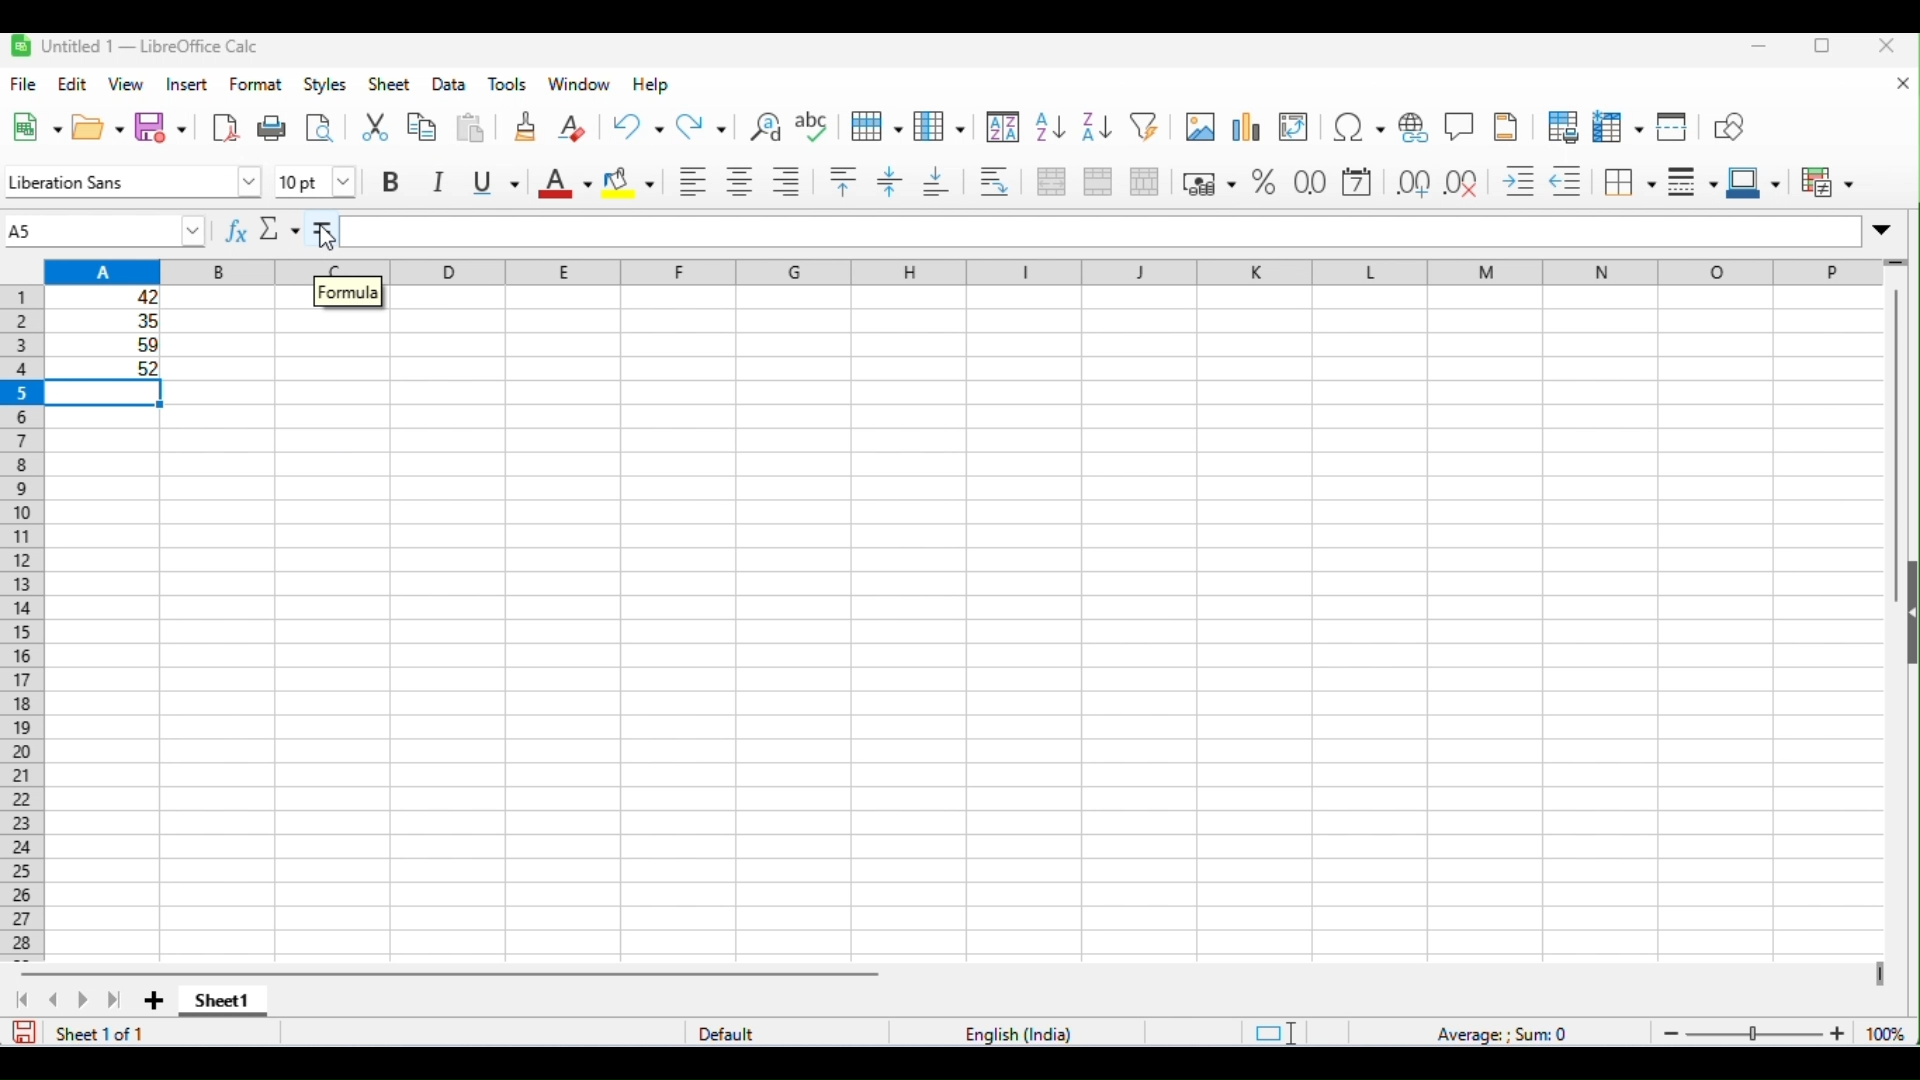 This screenshot has width=1920, height=1080. What do you see at coordinates (107, 331) in the screenshot?
I see `range of cells` at bounding box center [107, 331].